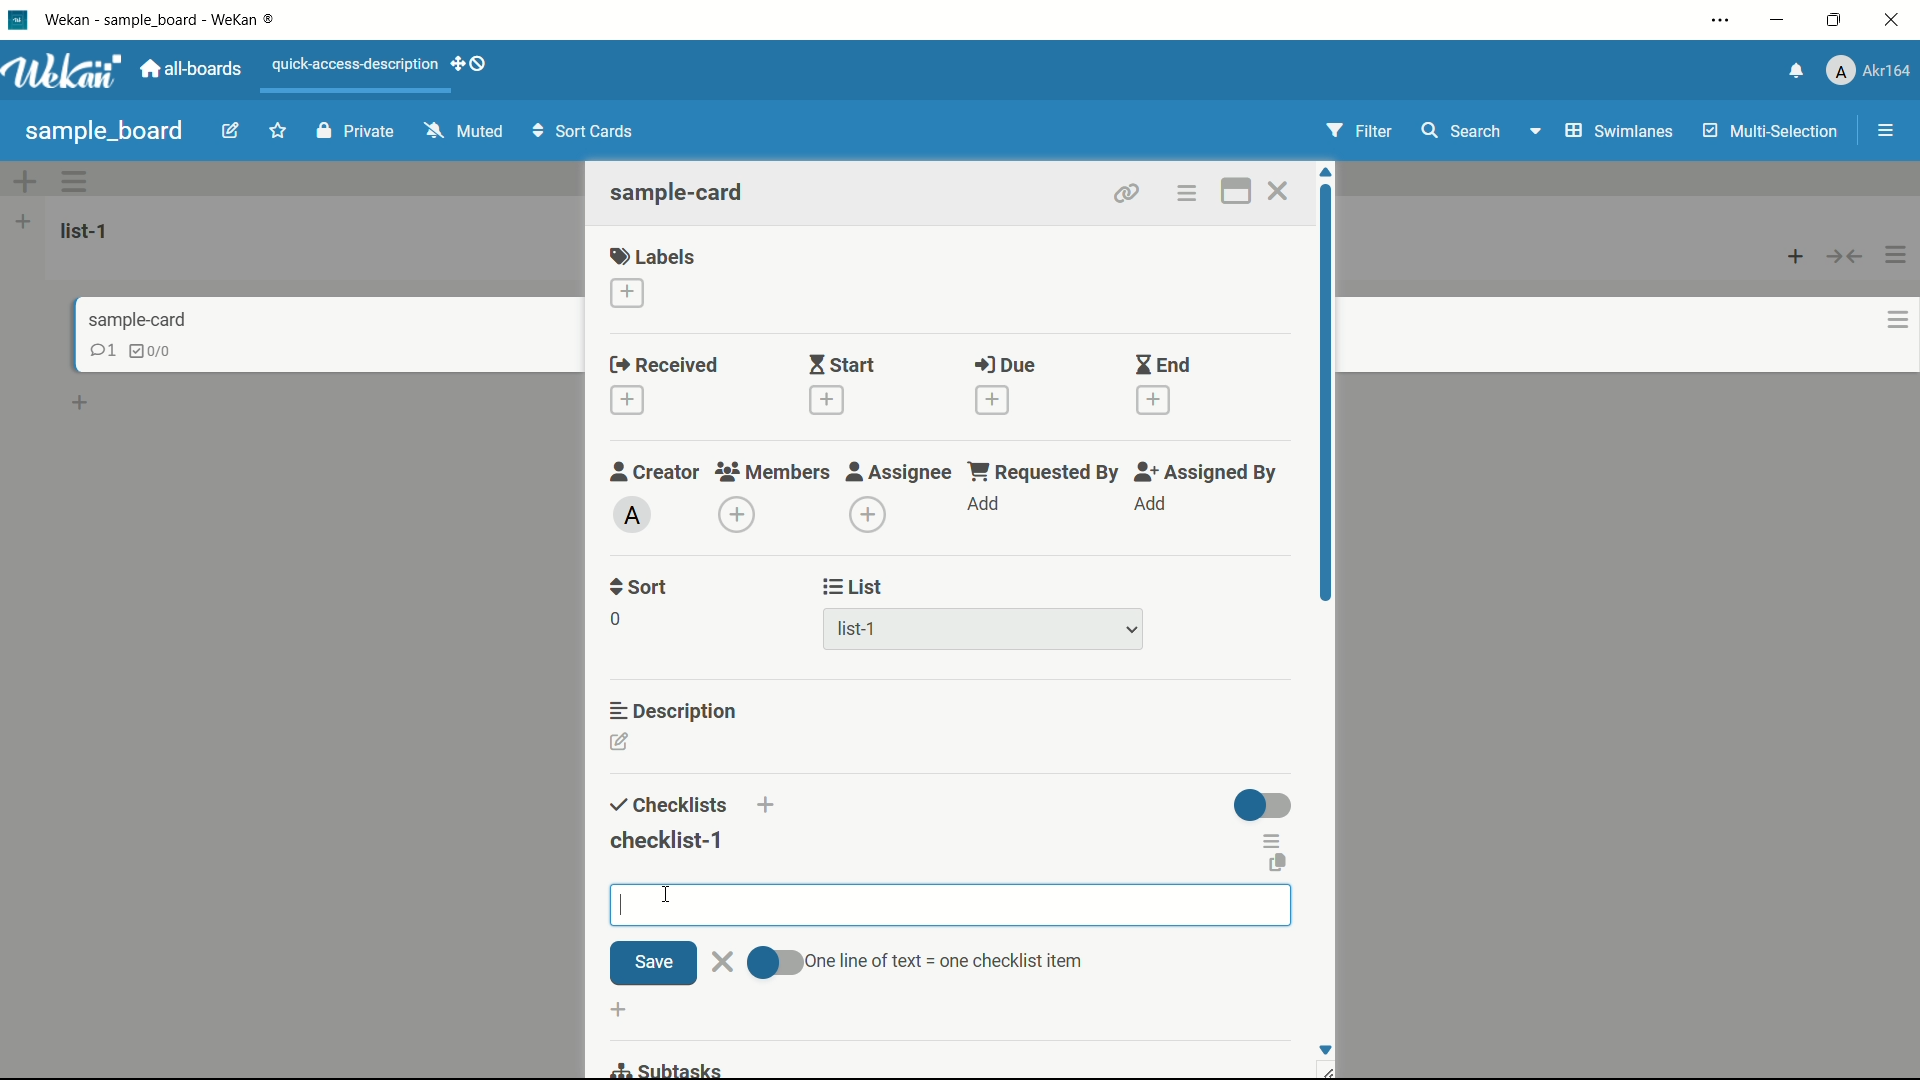  I want to click on  Swimlanes, so click(1598, 131).